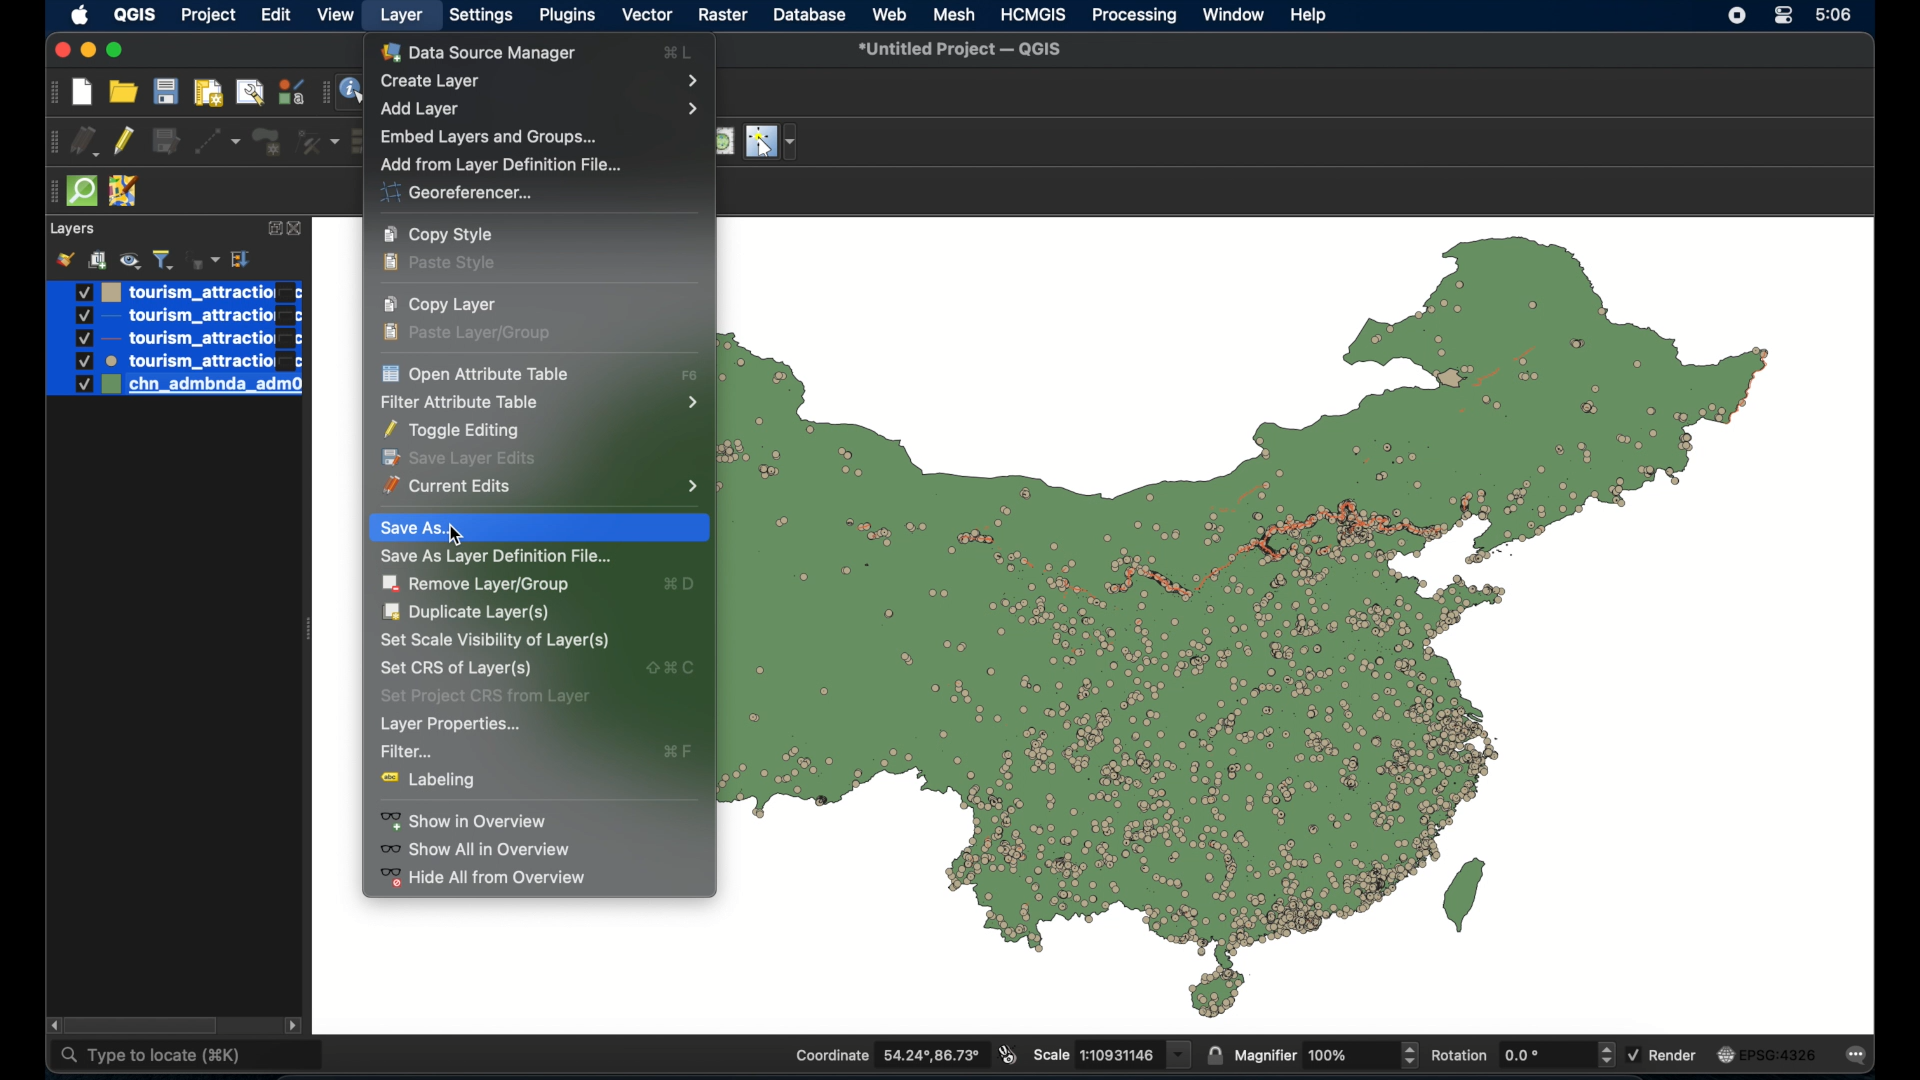 This screenshot has height=1080, width=1920. What do you see at coordinates (270, 142) in the screenshot?
I see `add polygon feature` at bounding box center [270, 142].